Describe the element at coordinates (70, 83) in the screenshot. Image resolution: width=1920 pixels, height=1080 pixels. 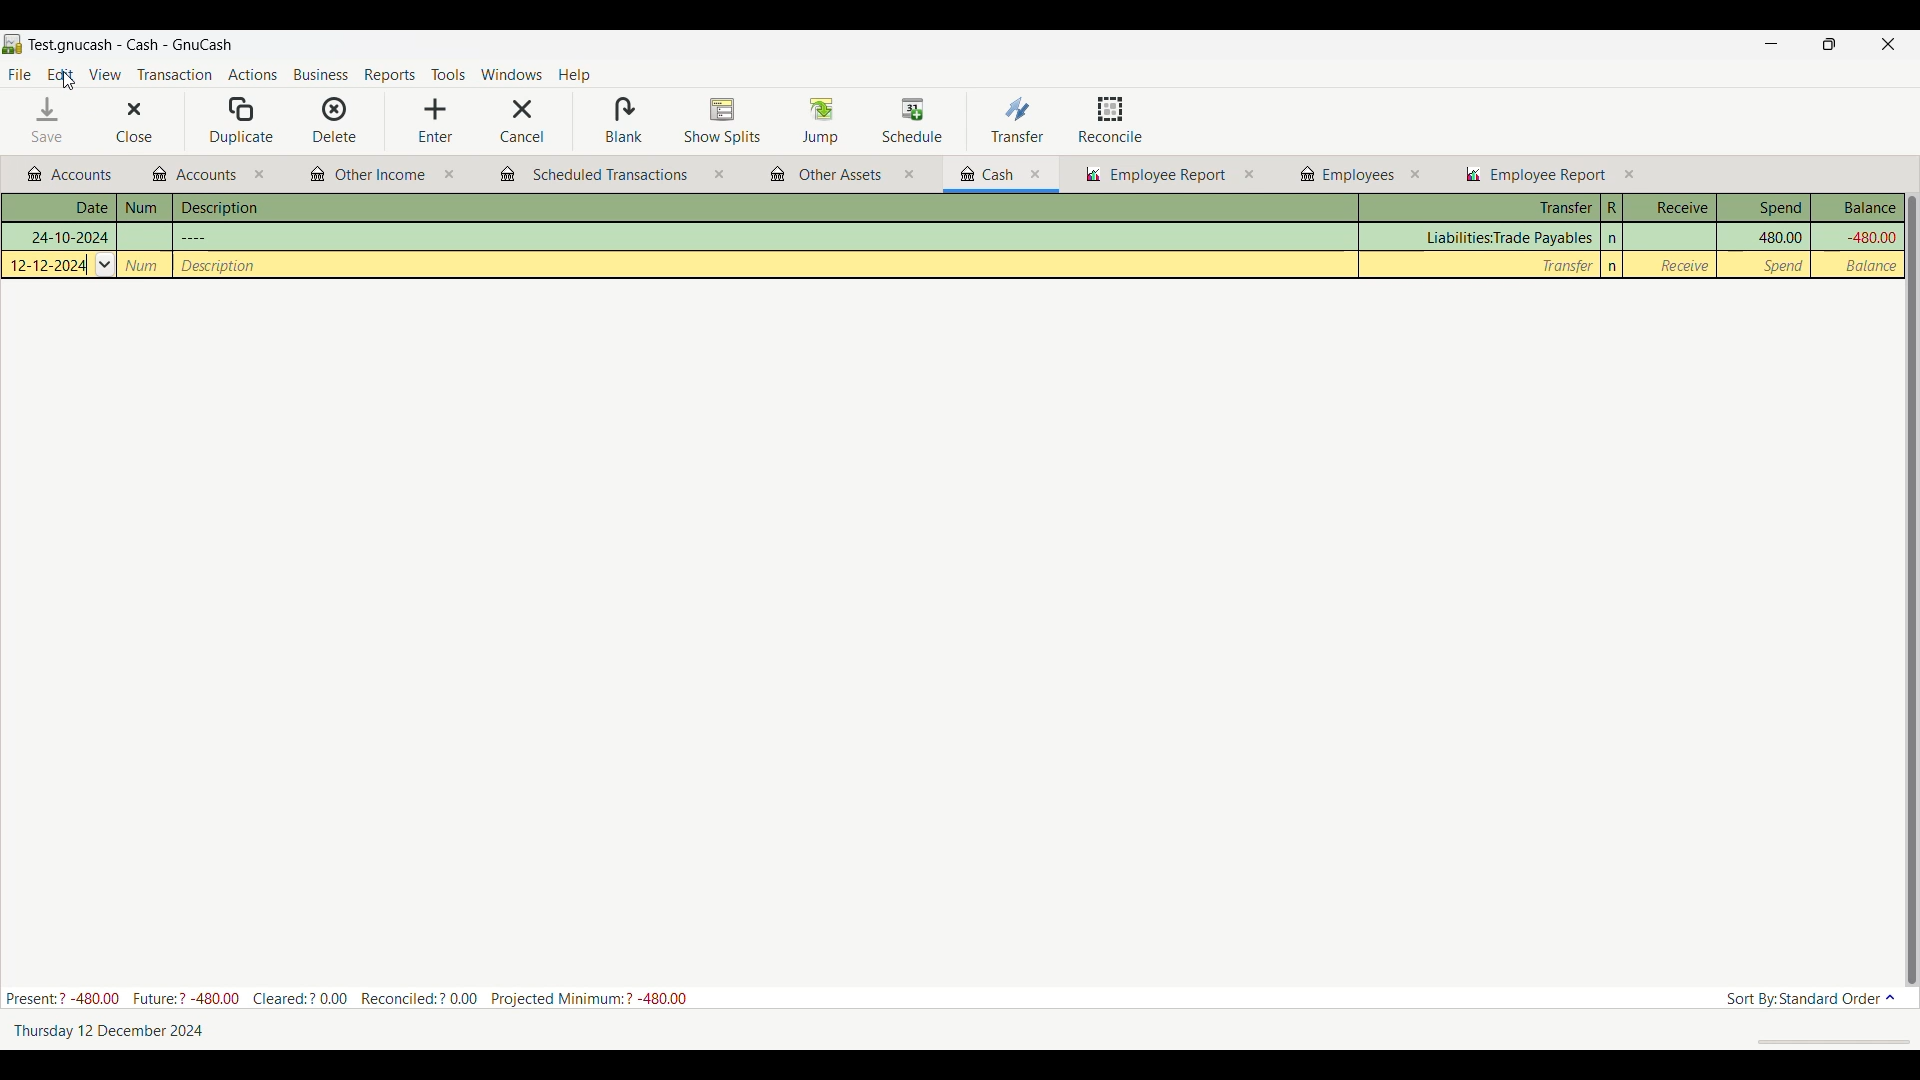
I see `cursor` at that location.